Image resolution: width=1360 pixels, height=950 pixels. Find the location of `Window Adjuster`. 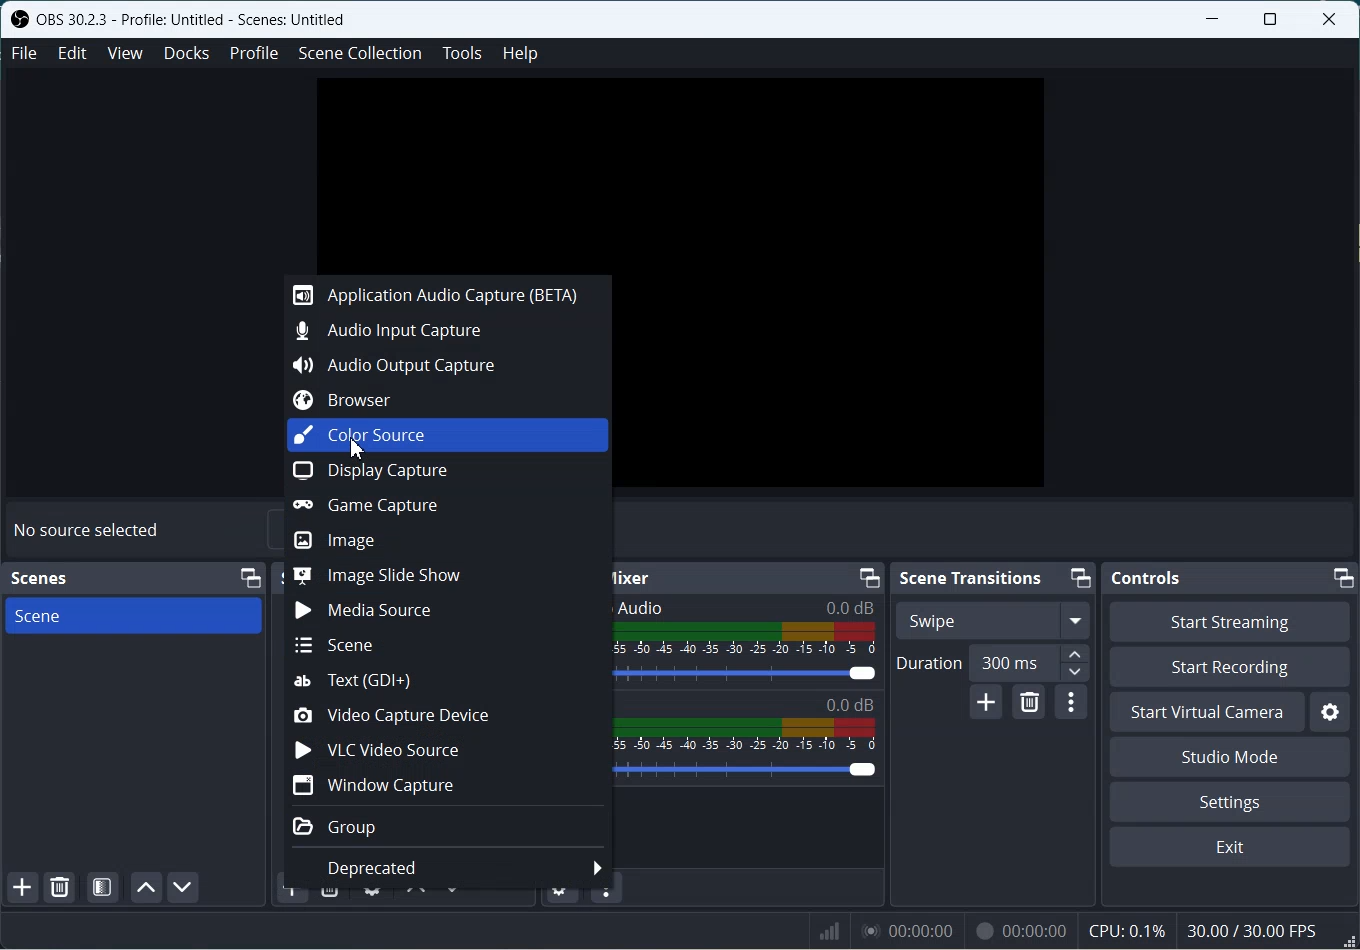

Window Adjuster is located at coordinates (1347, 940).